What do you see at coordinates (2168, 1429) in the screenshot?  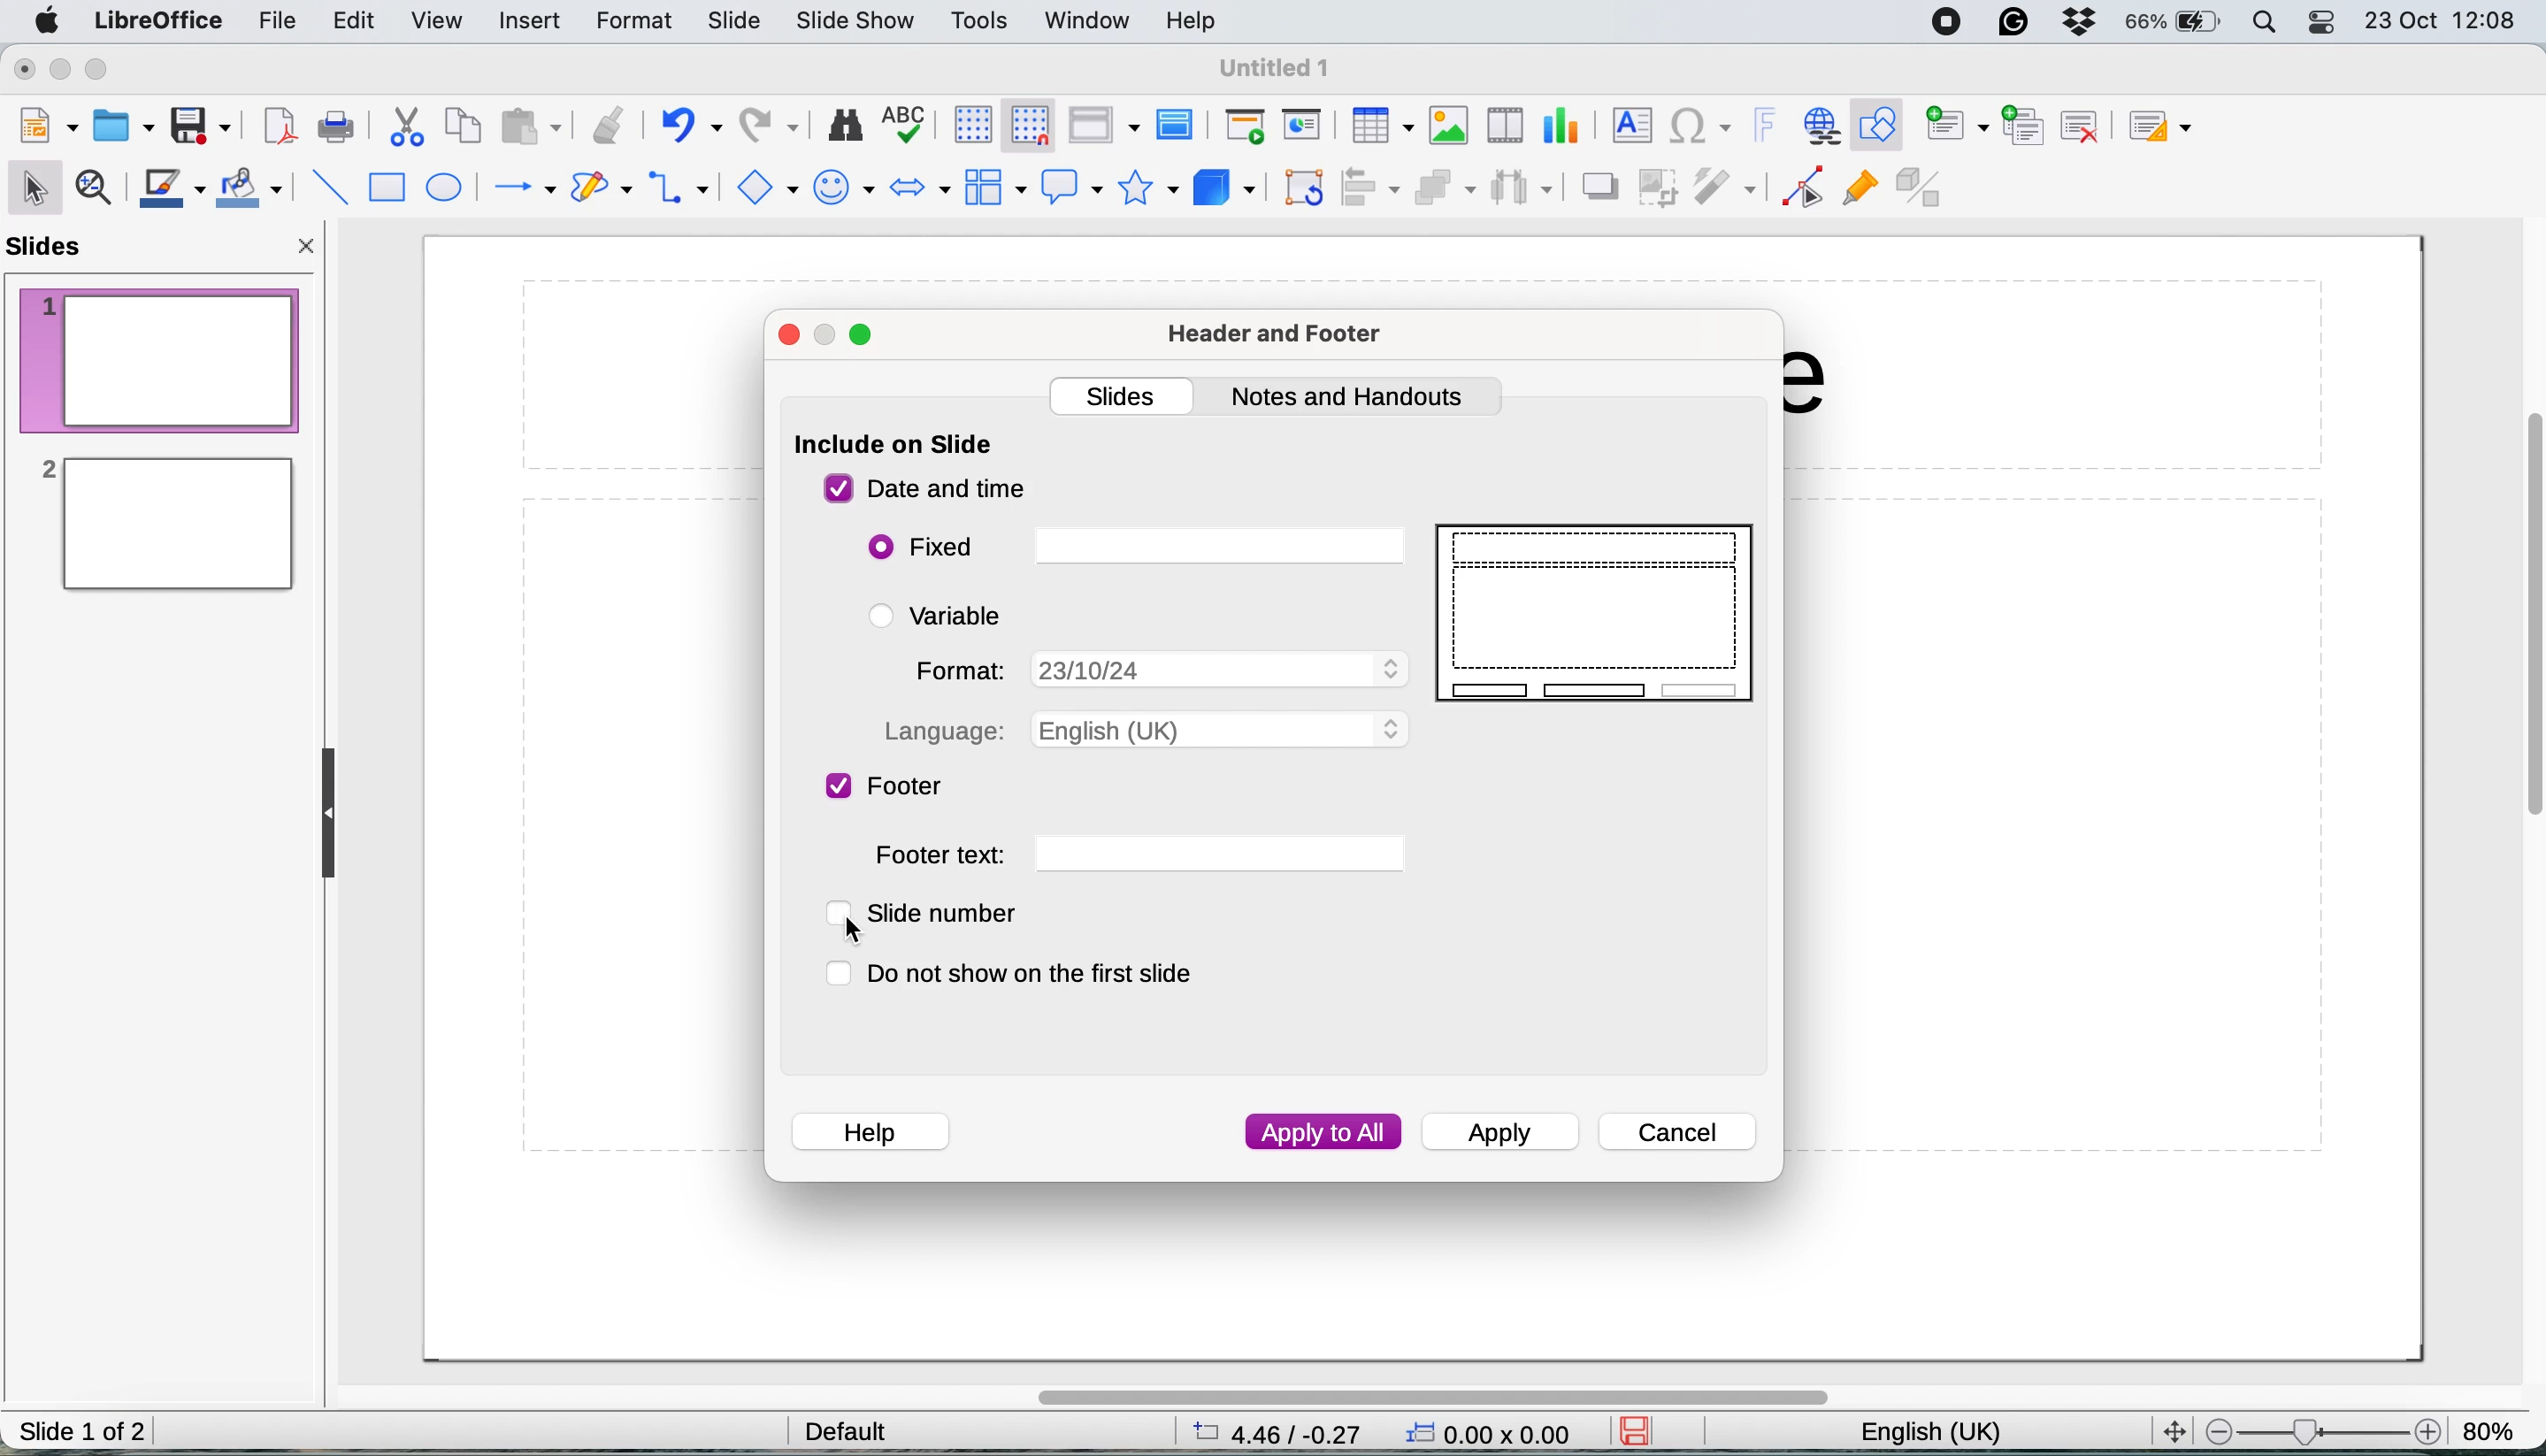 I see `fit to screen` at bounding box center [2168, 1429].